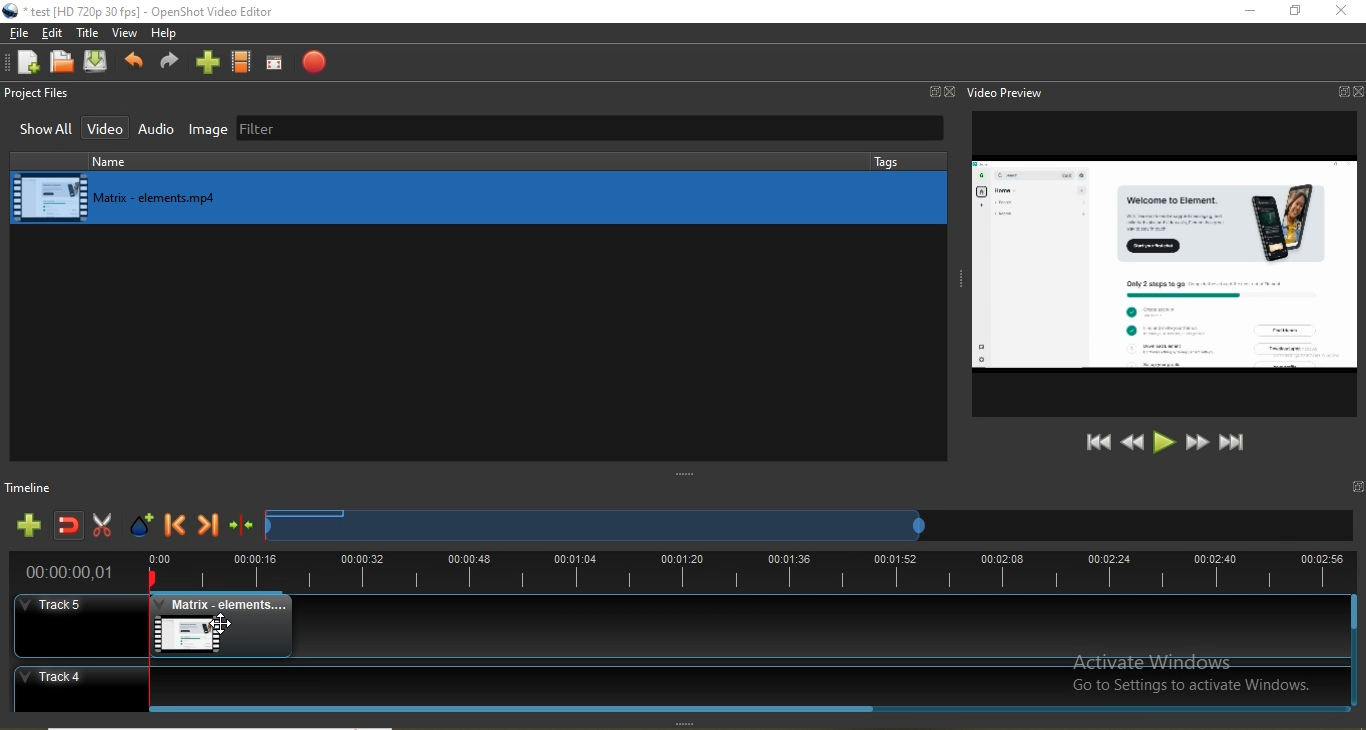  What do you see at coordinates (952, 91) in the screenshot?
I see `Close` at bounding box center [952, 91].